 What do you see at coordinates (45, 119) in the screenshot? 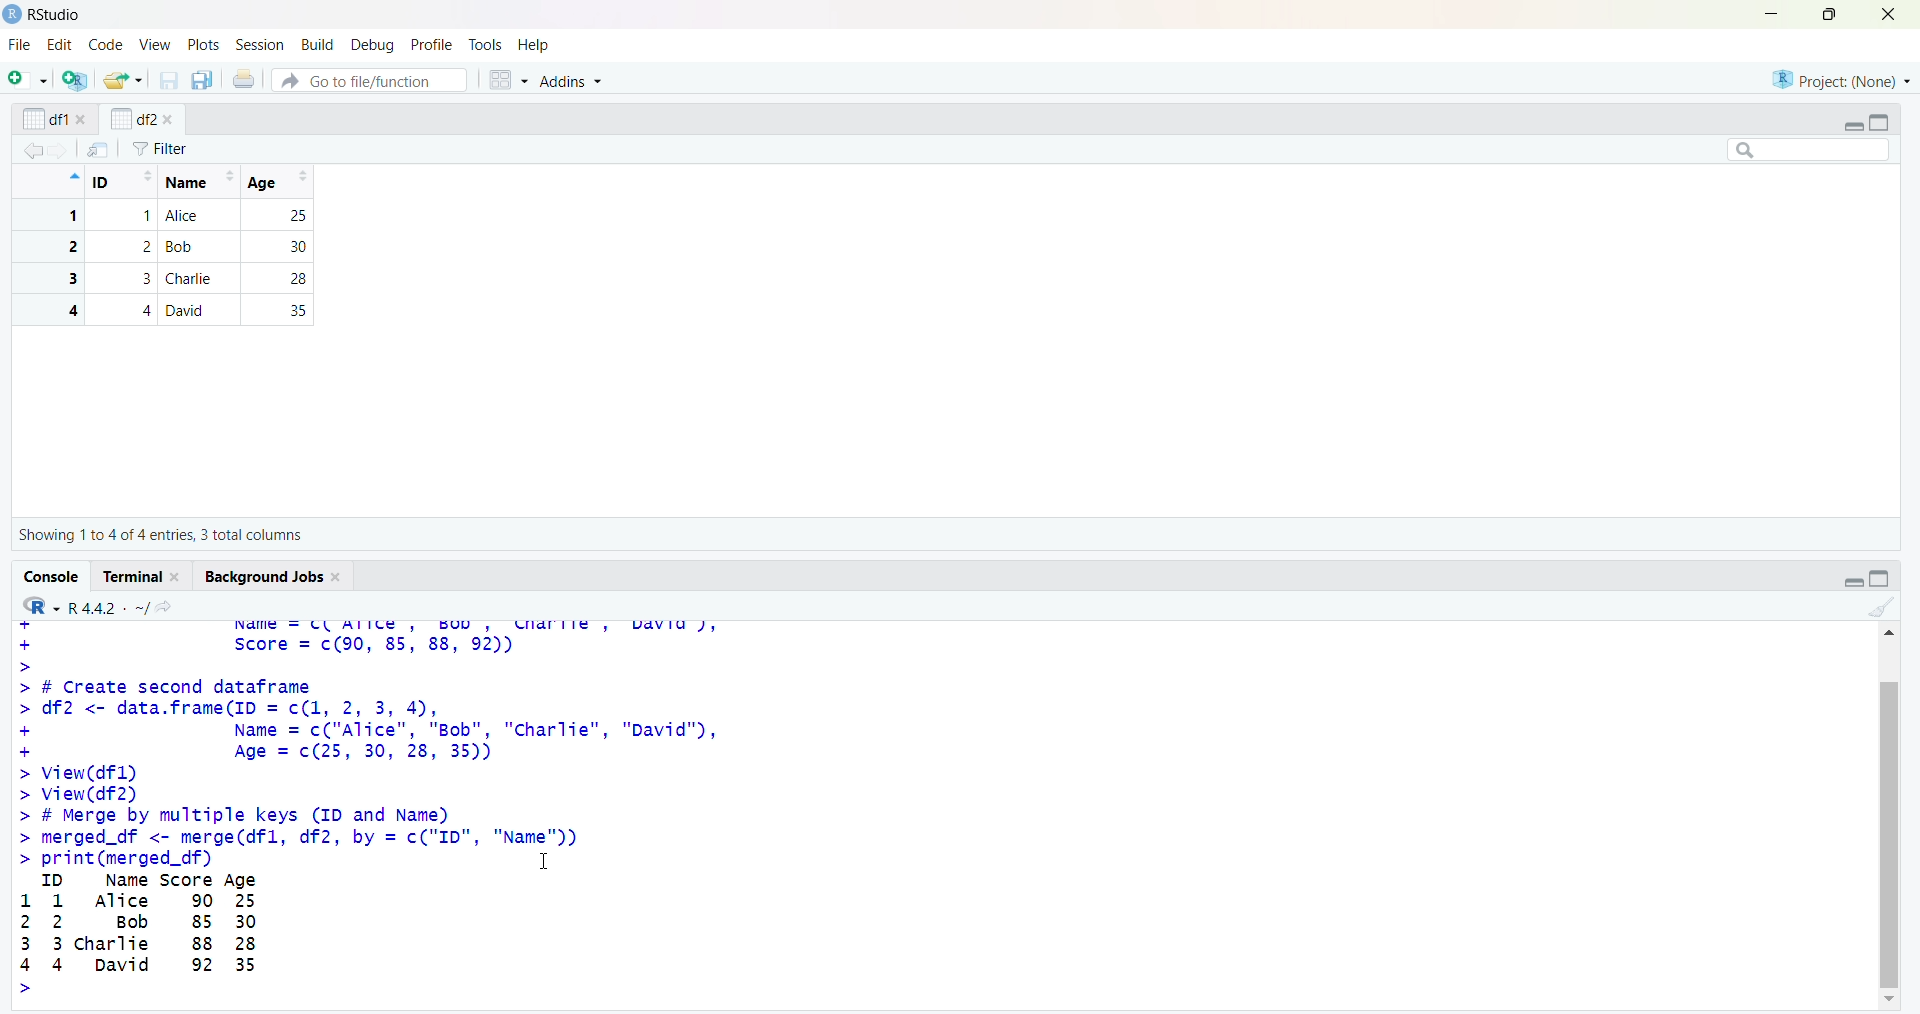
I see `df1` at bounding box center [45, 119].